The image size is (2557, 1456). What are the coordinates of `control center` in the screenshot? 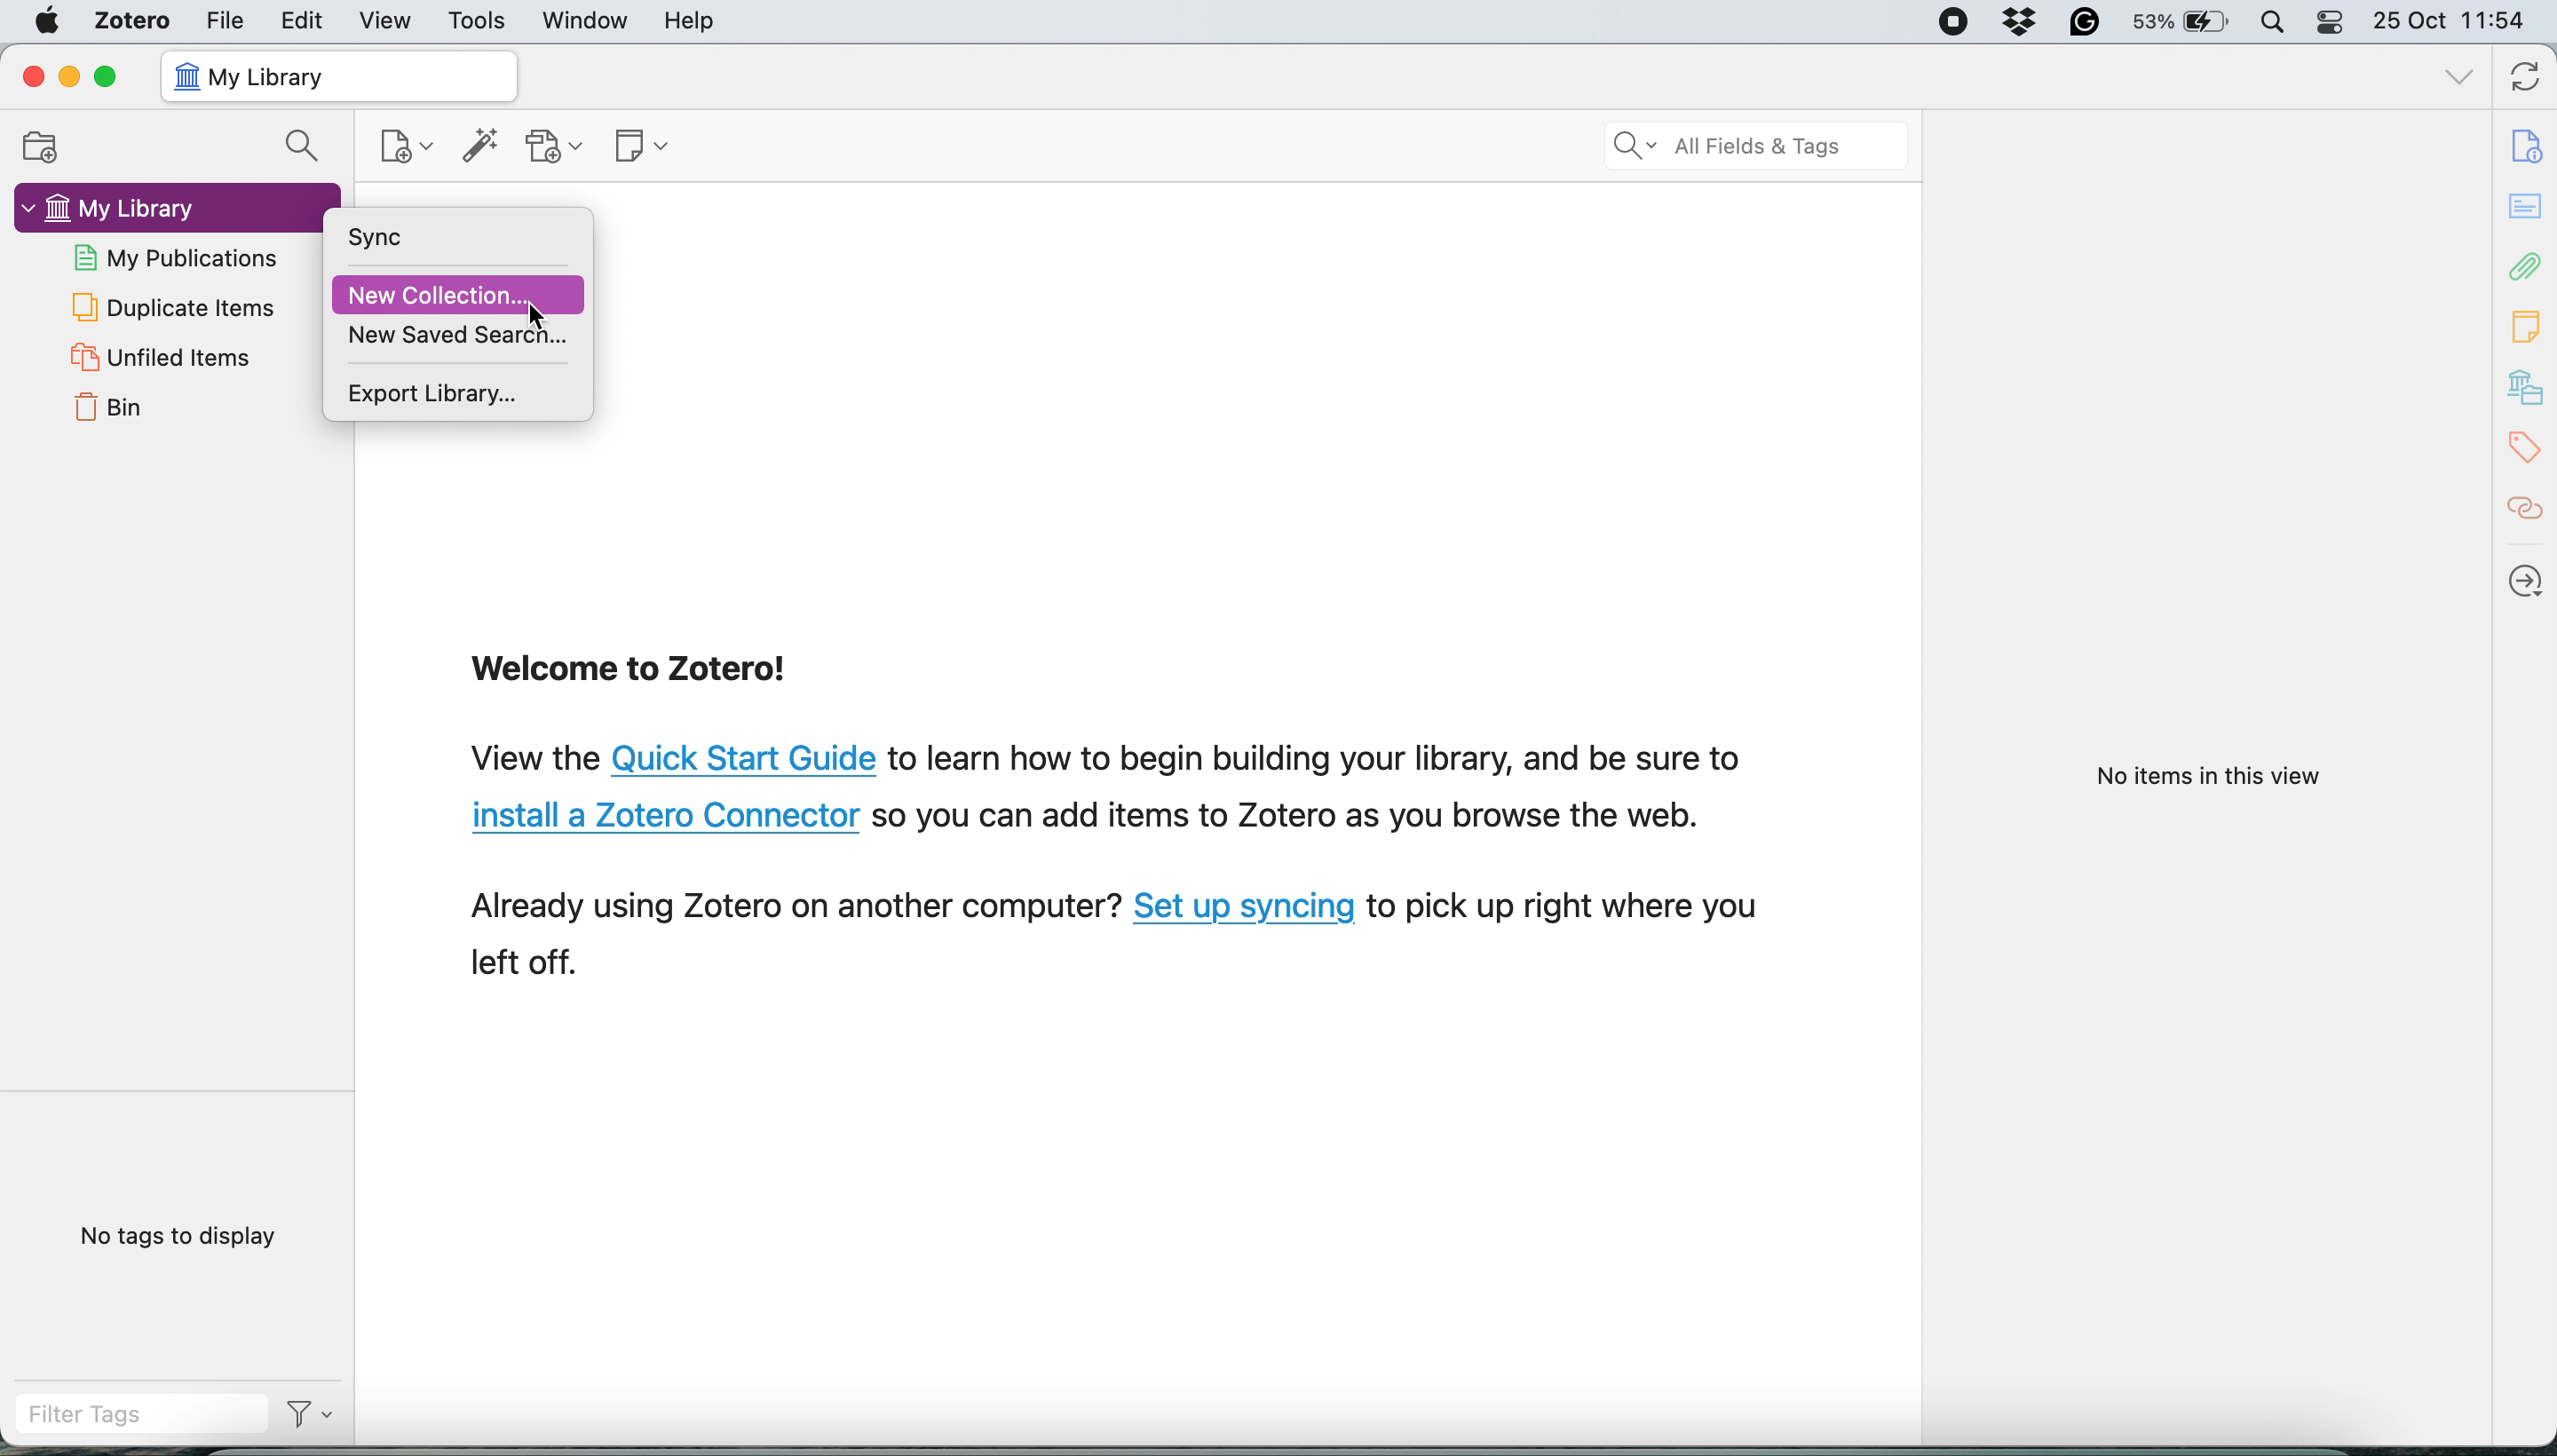 It's located at (2332, 23).